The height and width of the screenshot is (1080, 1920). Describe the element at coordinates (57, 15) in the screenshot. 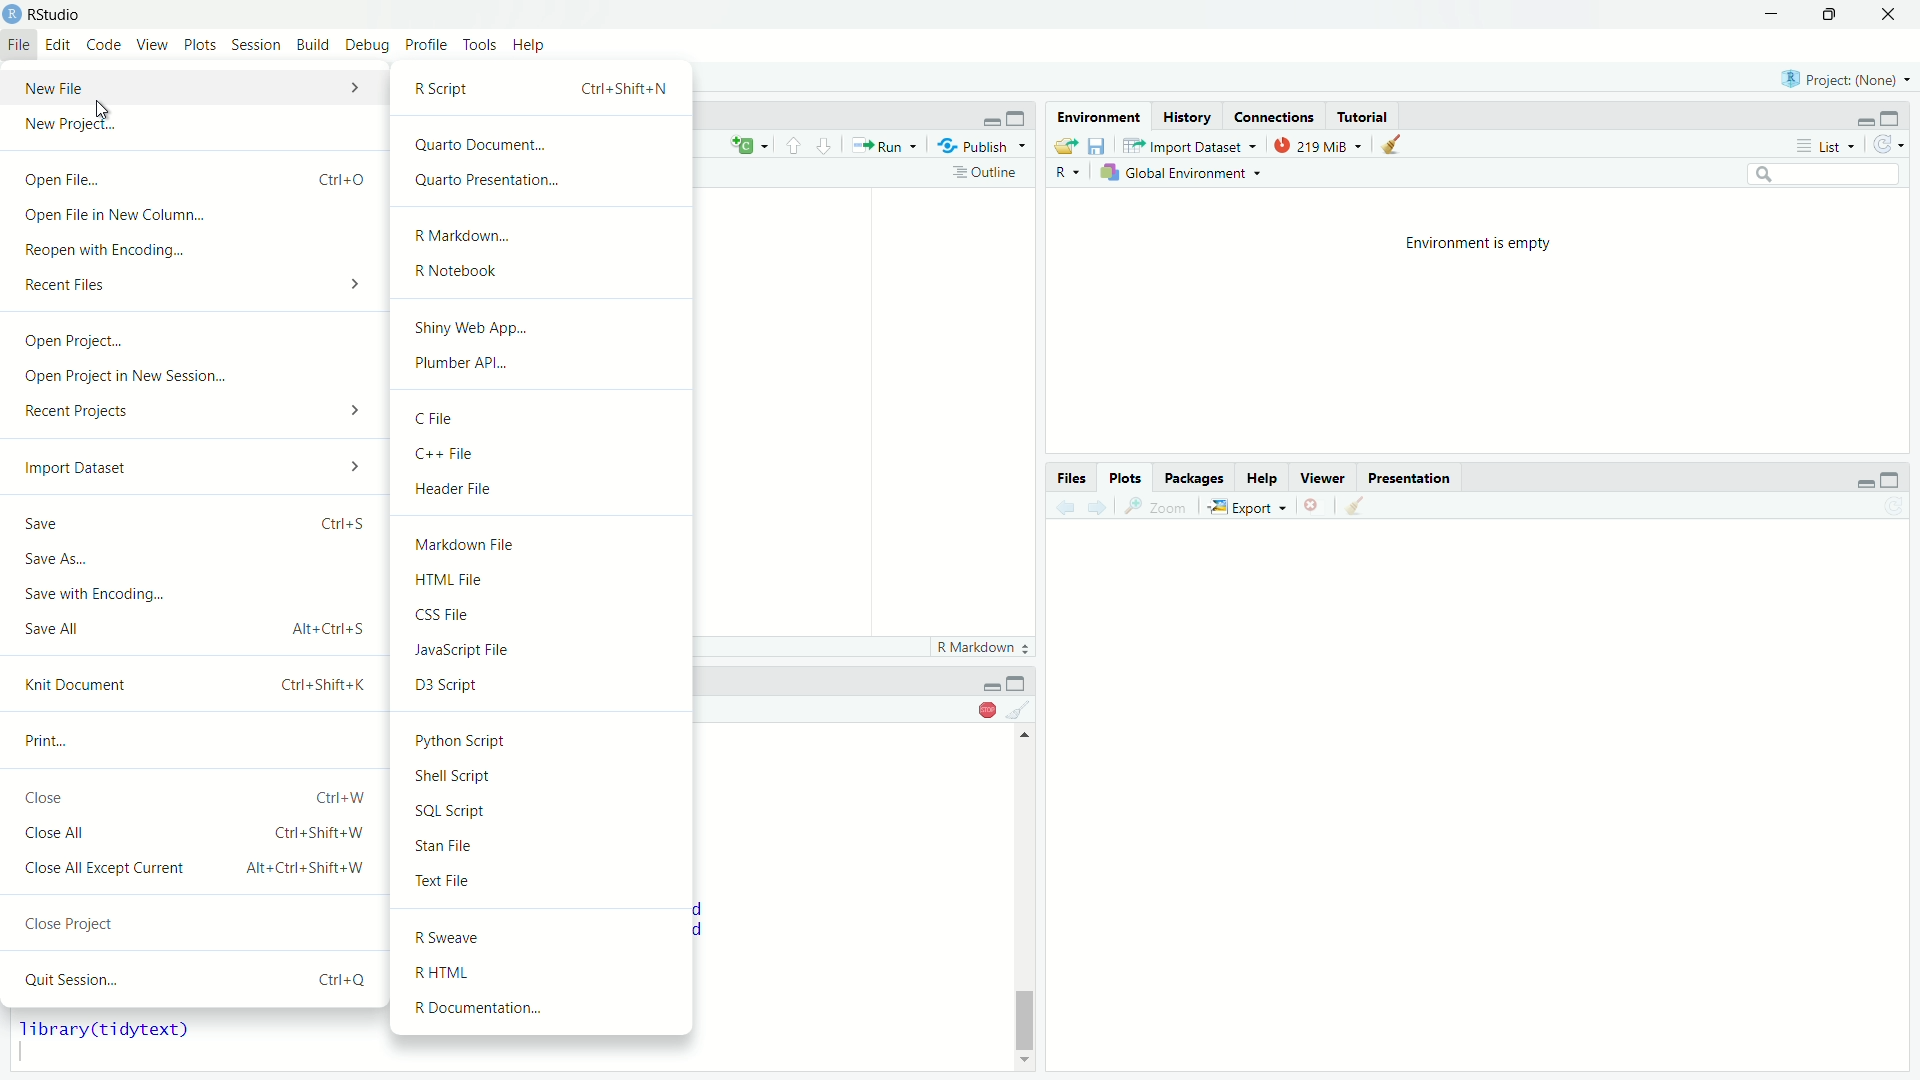

I see `RStudio` at that location.